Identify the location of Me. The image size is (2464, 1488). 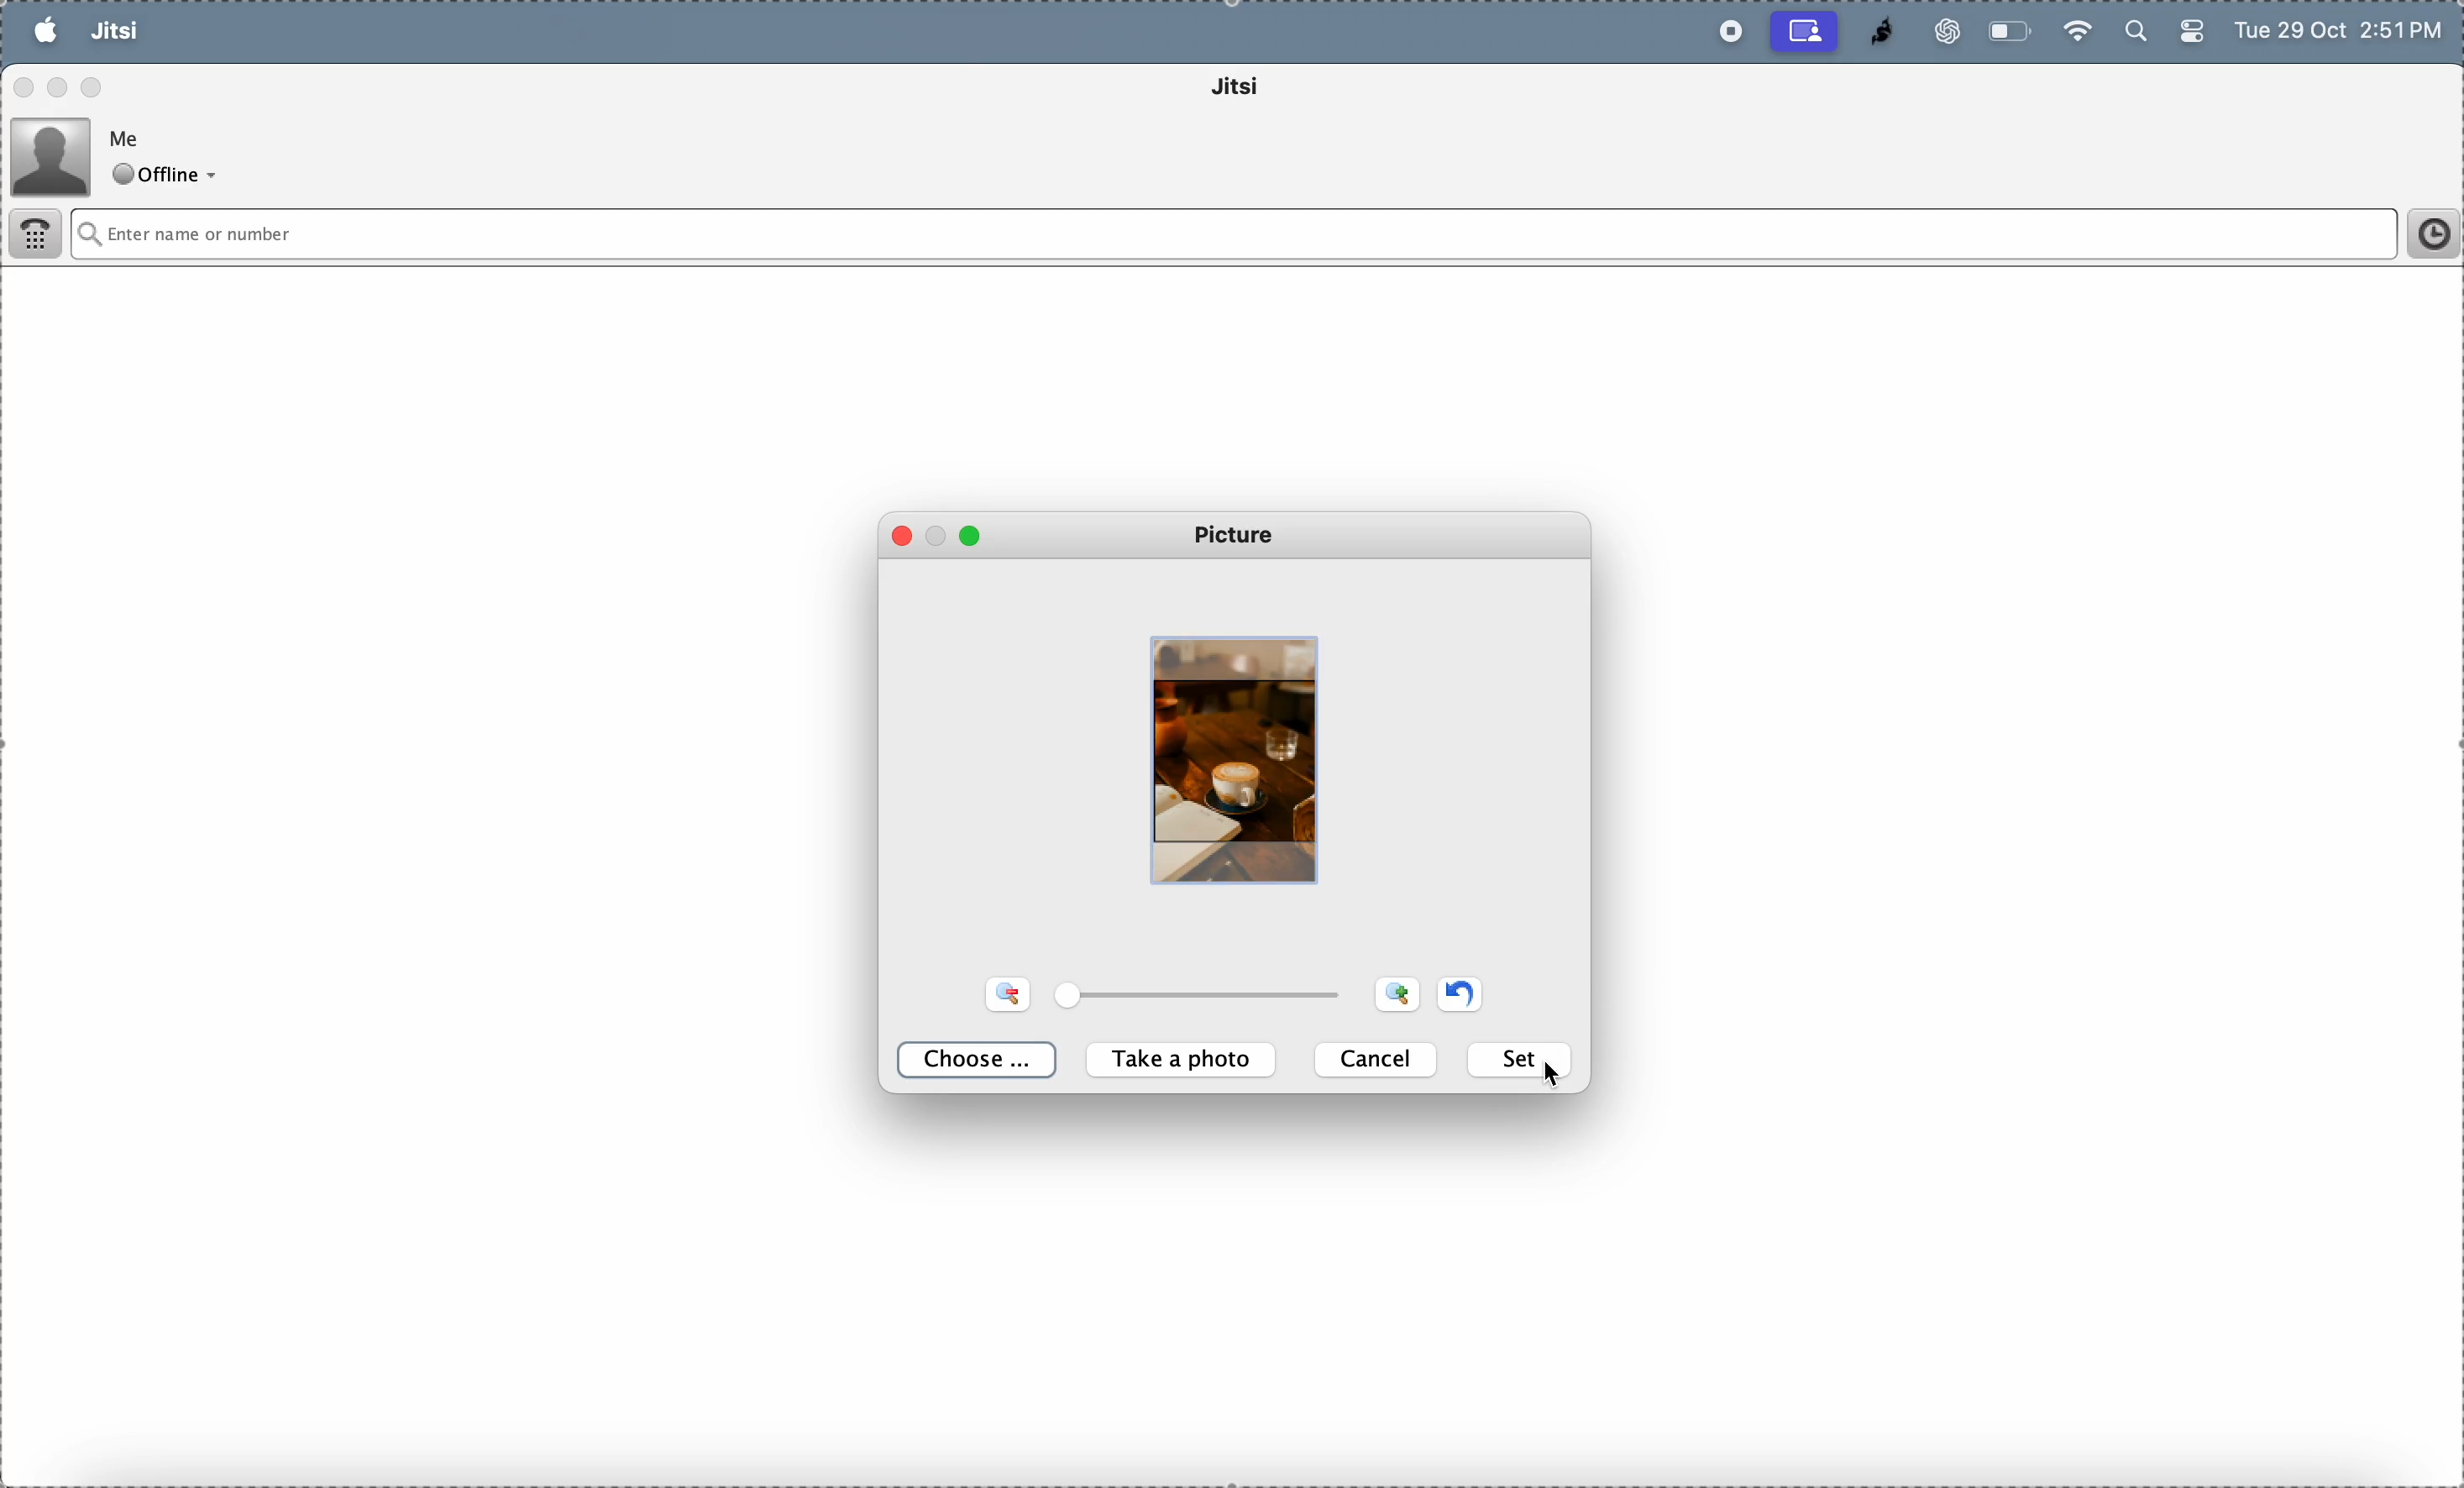
(130, 136).